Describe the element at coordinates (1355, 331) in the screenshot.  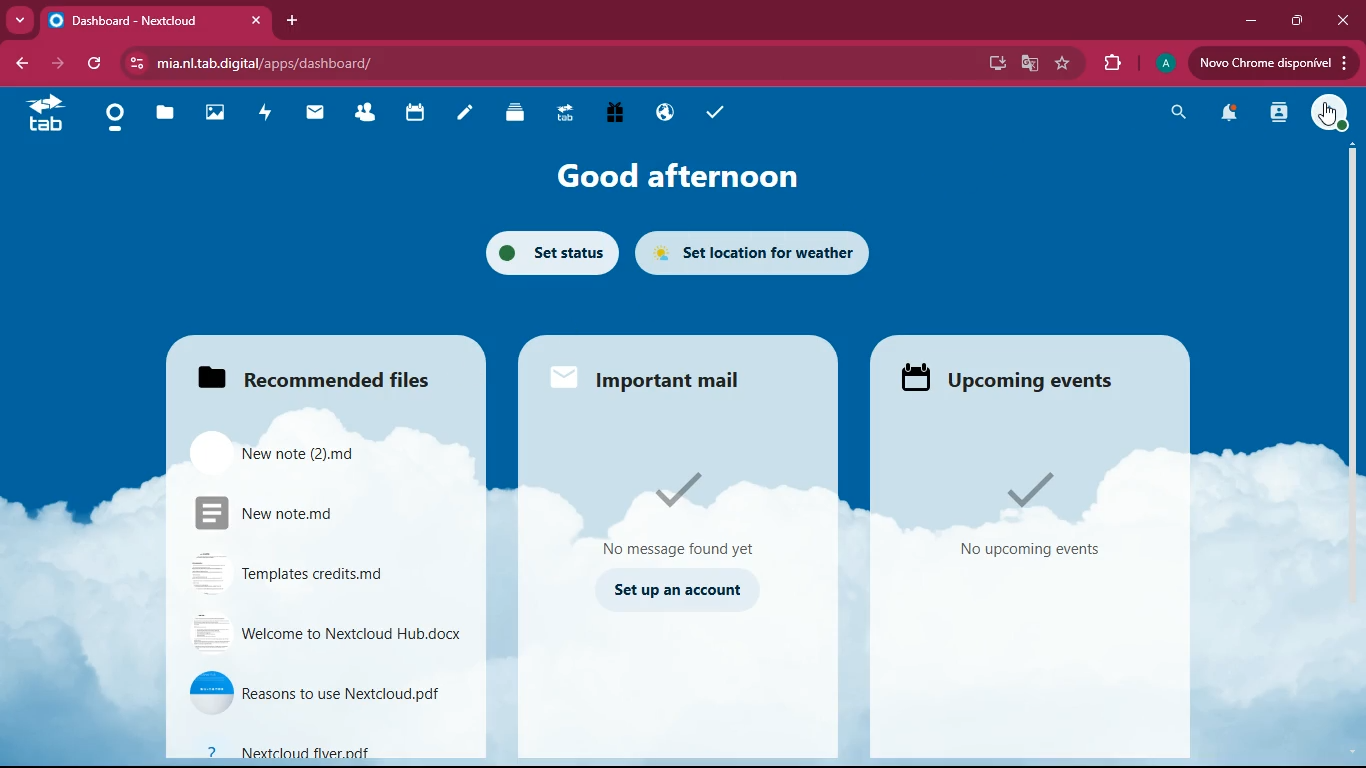
I see `scroll bar` at that location.